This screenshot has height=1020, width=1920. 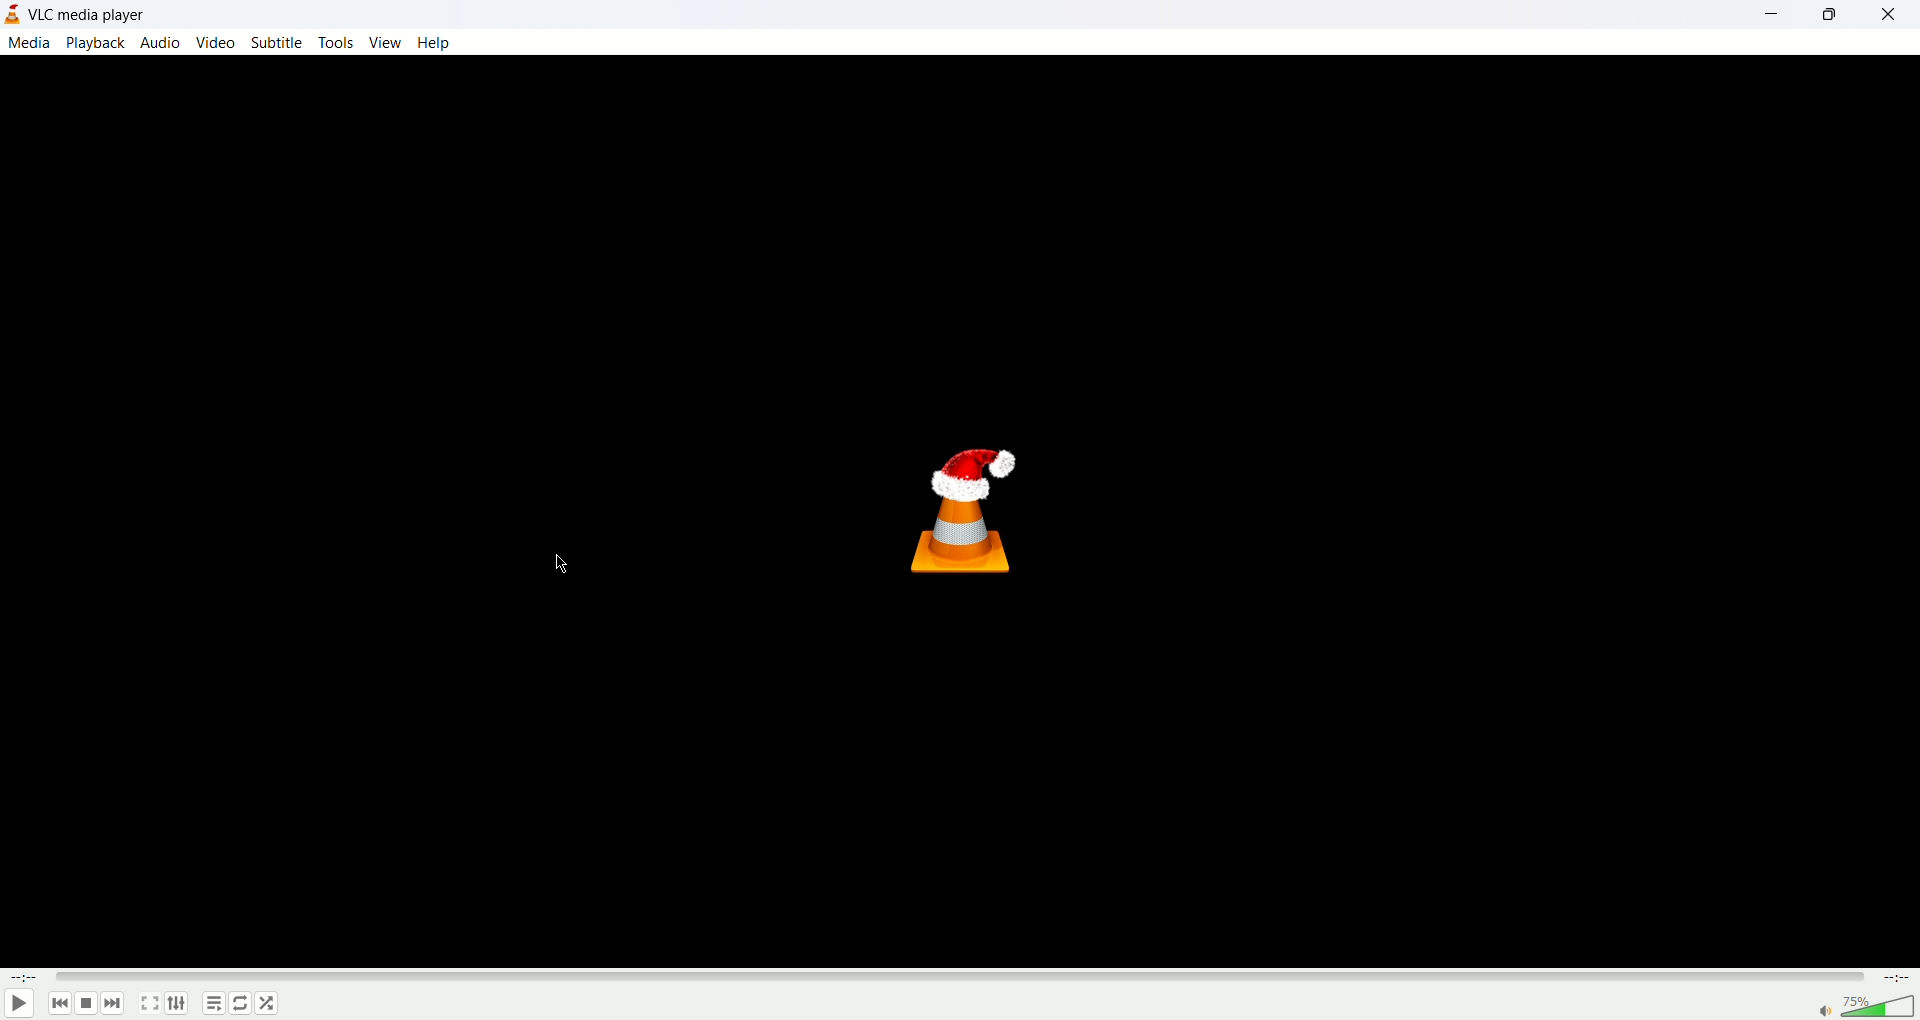 I want to click on time remaining, so click(x=1894, y=980).